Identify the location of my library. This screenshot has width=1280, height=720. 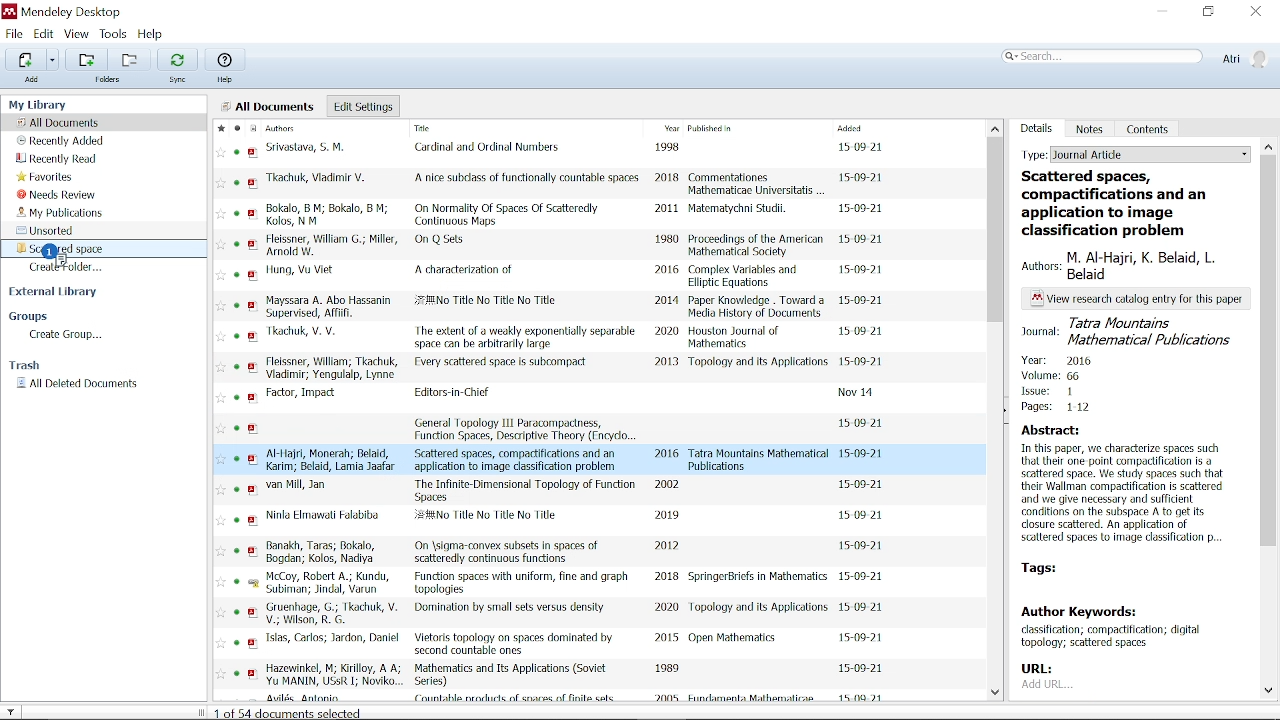
(40, 104).